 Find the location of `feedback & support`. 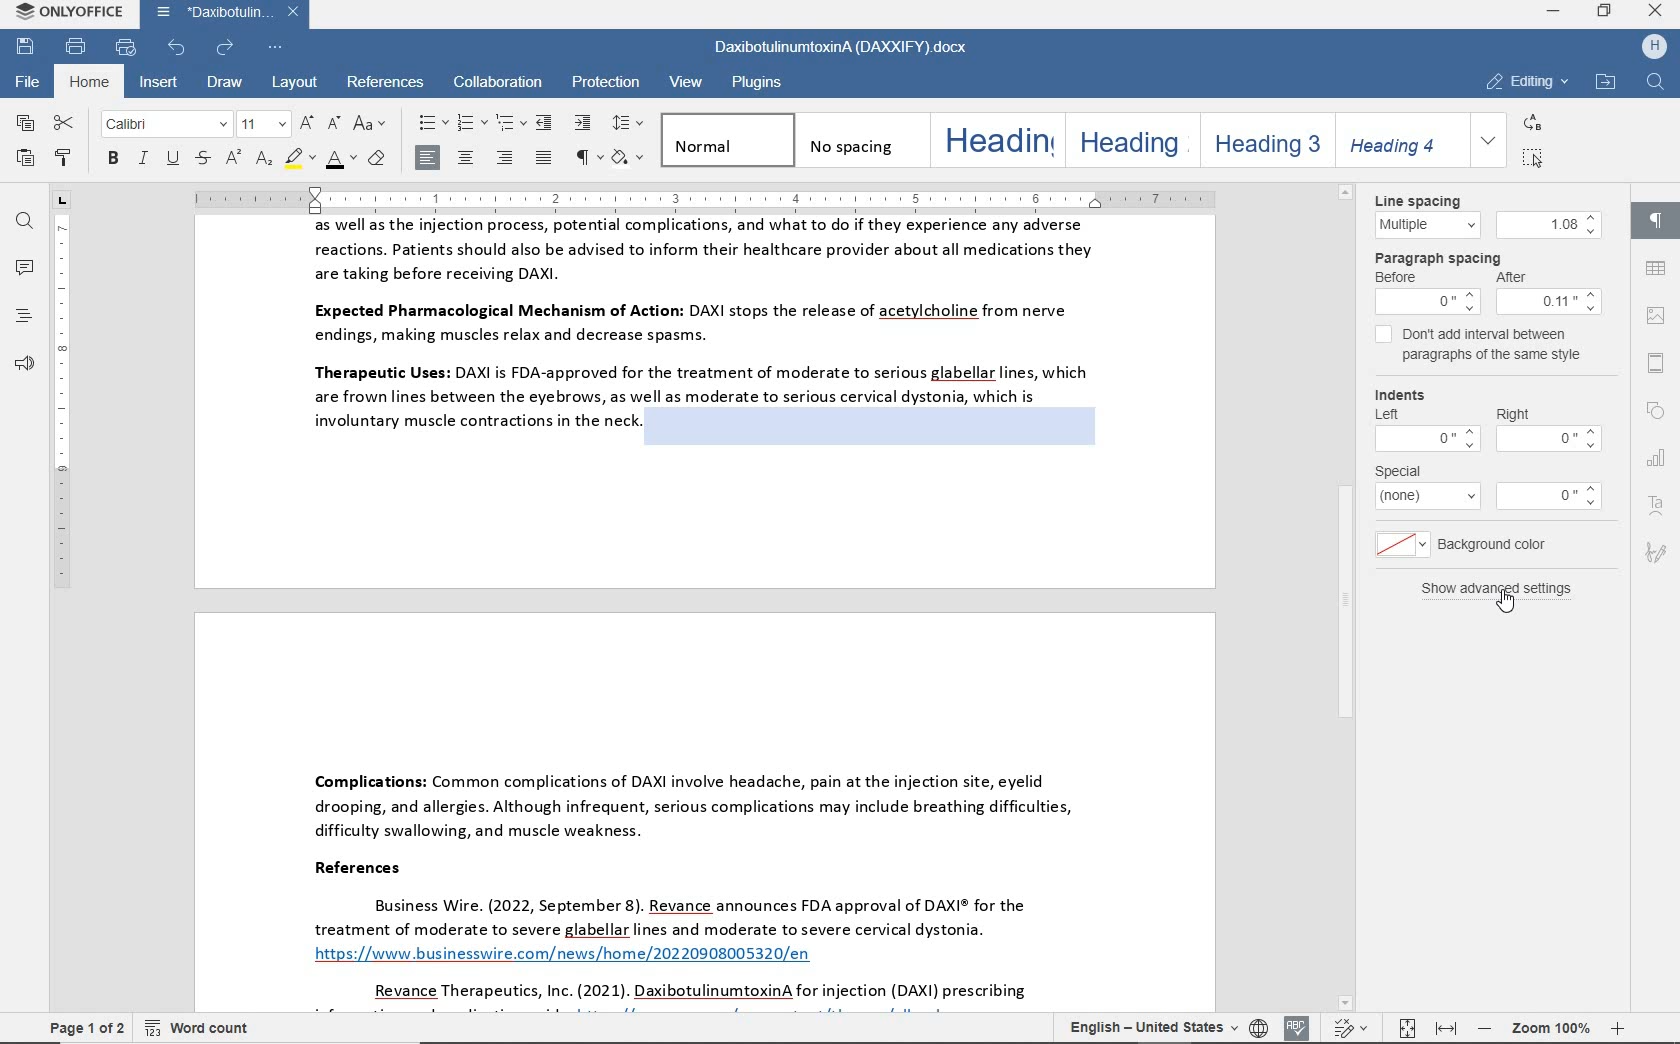

feedback & support is located at coordinates (21, 365).